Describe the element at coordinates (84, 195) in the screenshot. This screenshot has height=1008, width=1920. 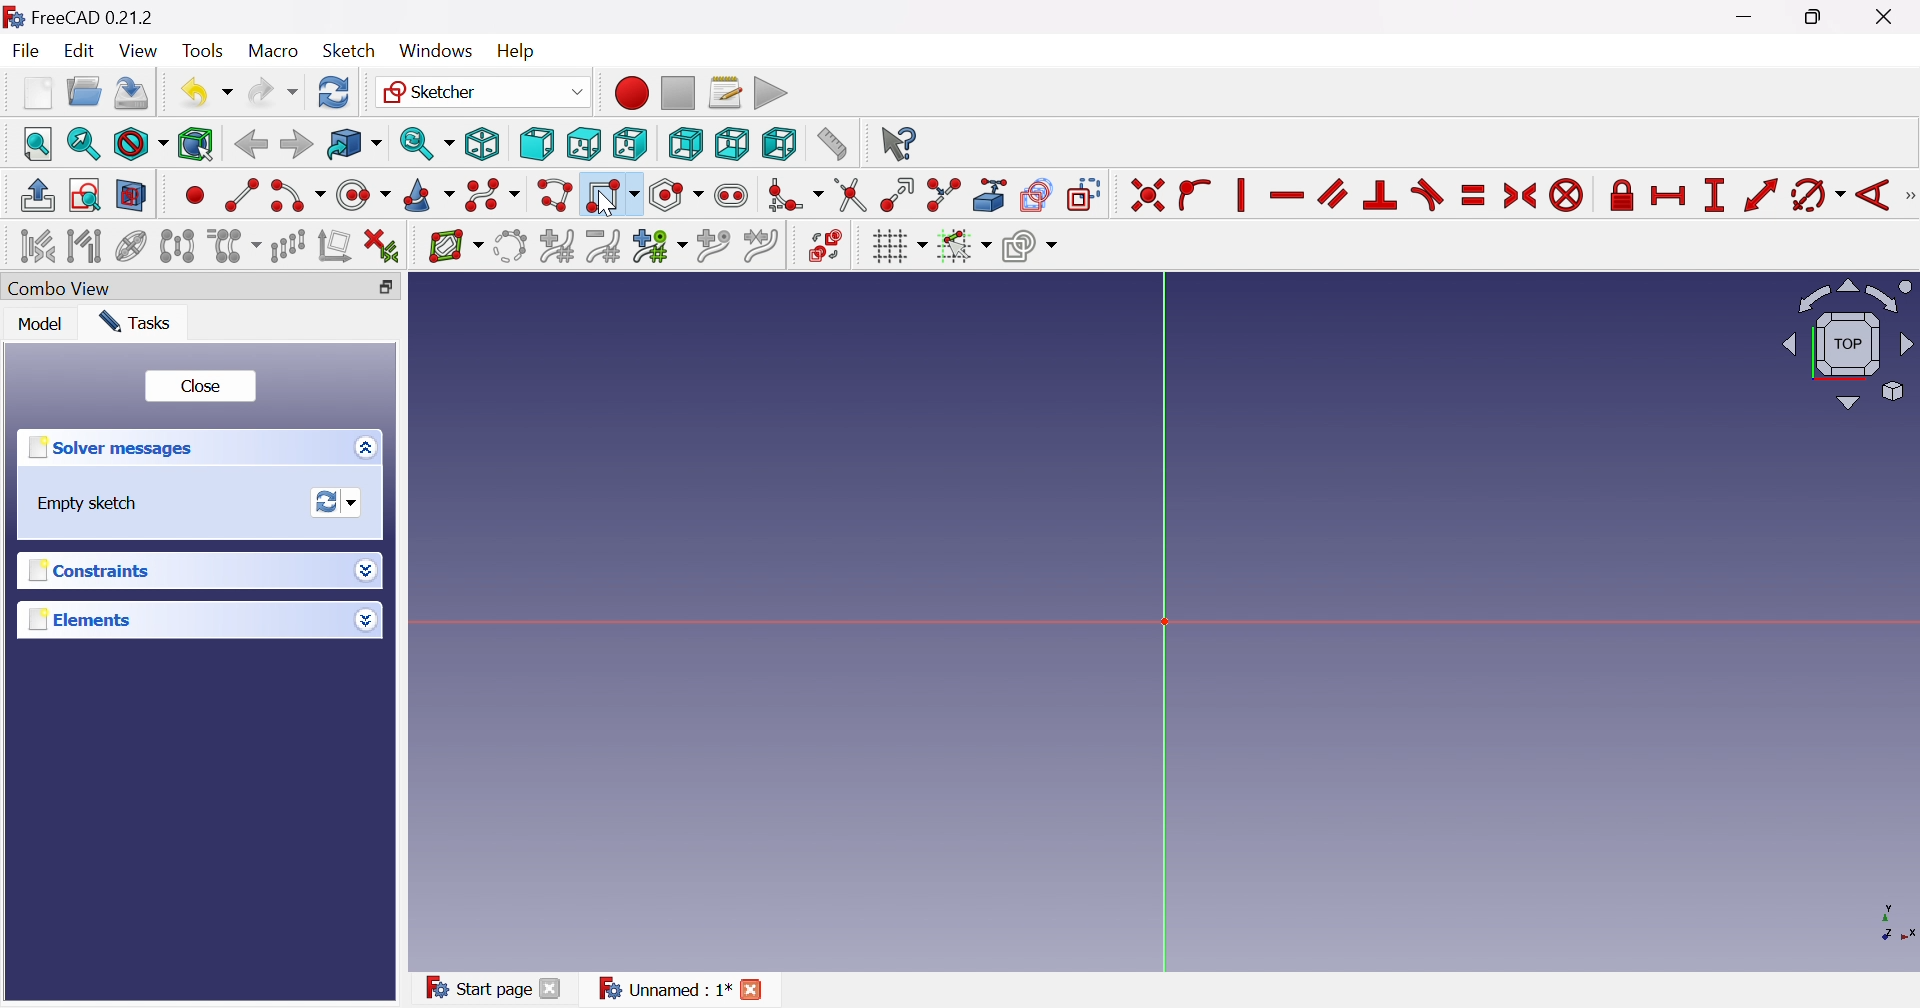
I see `View sketch` at that location.